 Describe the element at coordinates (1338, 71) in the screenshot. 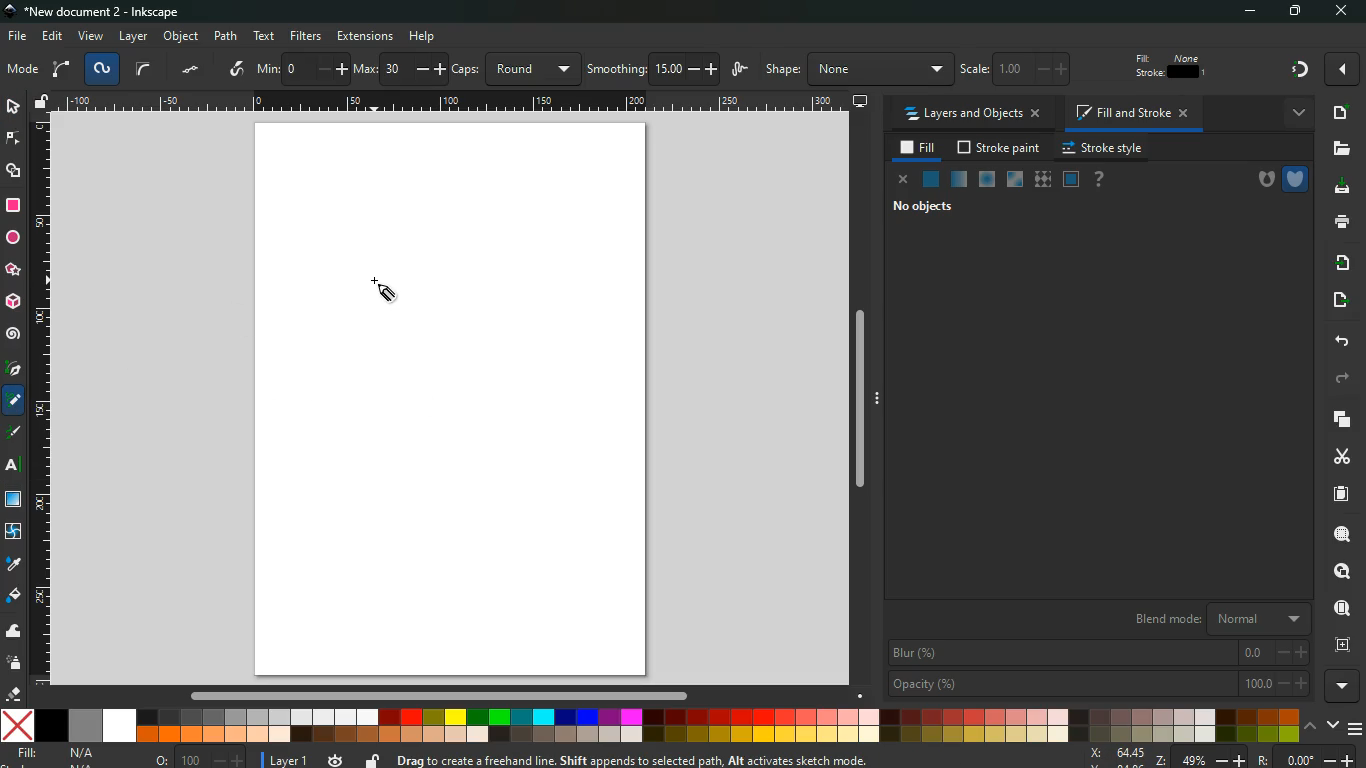

I see `` at that location.